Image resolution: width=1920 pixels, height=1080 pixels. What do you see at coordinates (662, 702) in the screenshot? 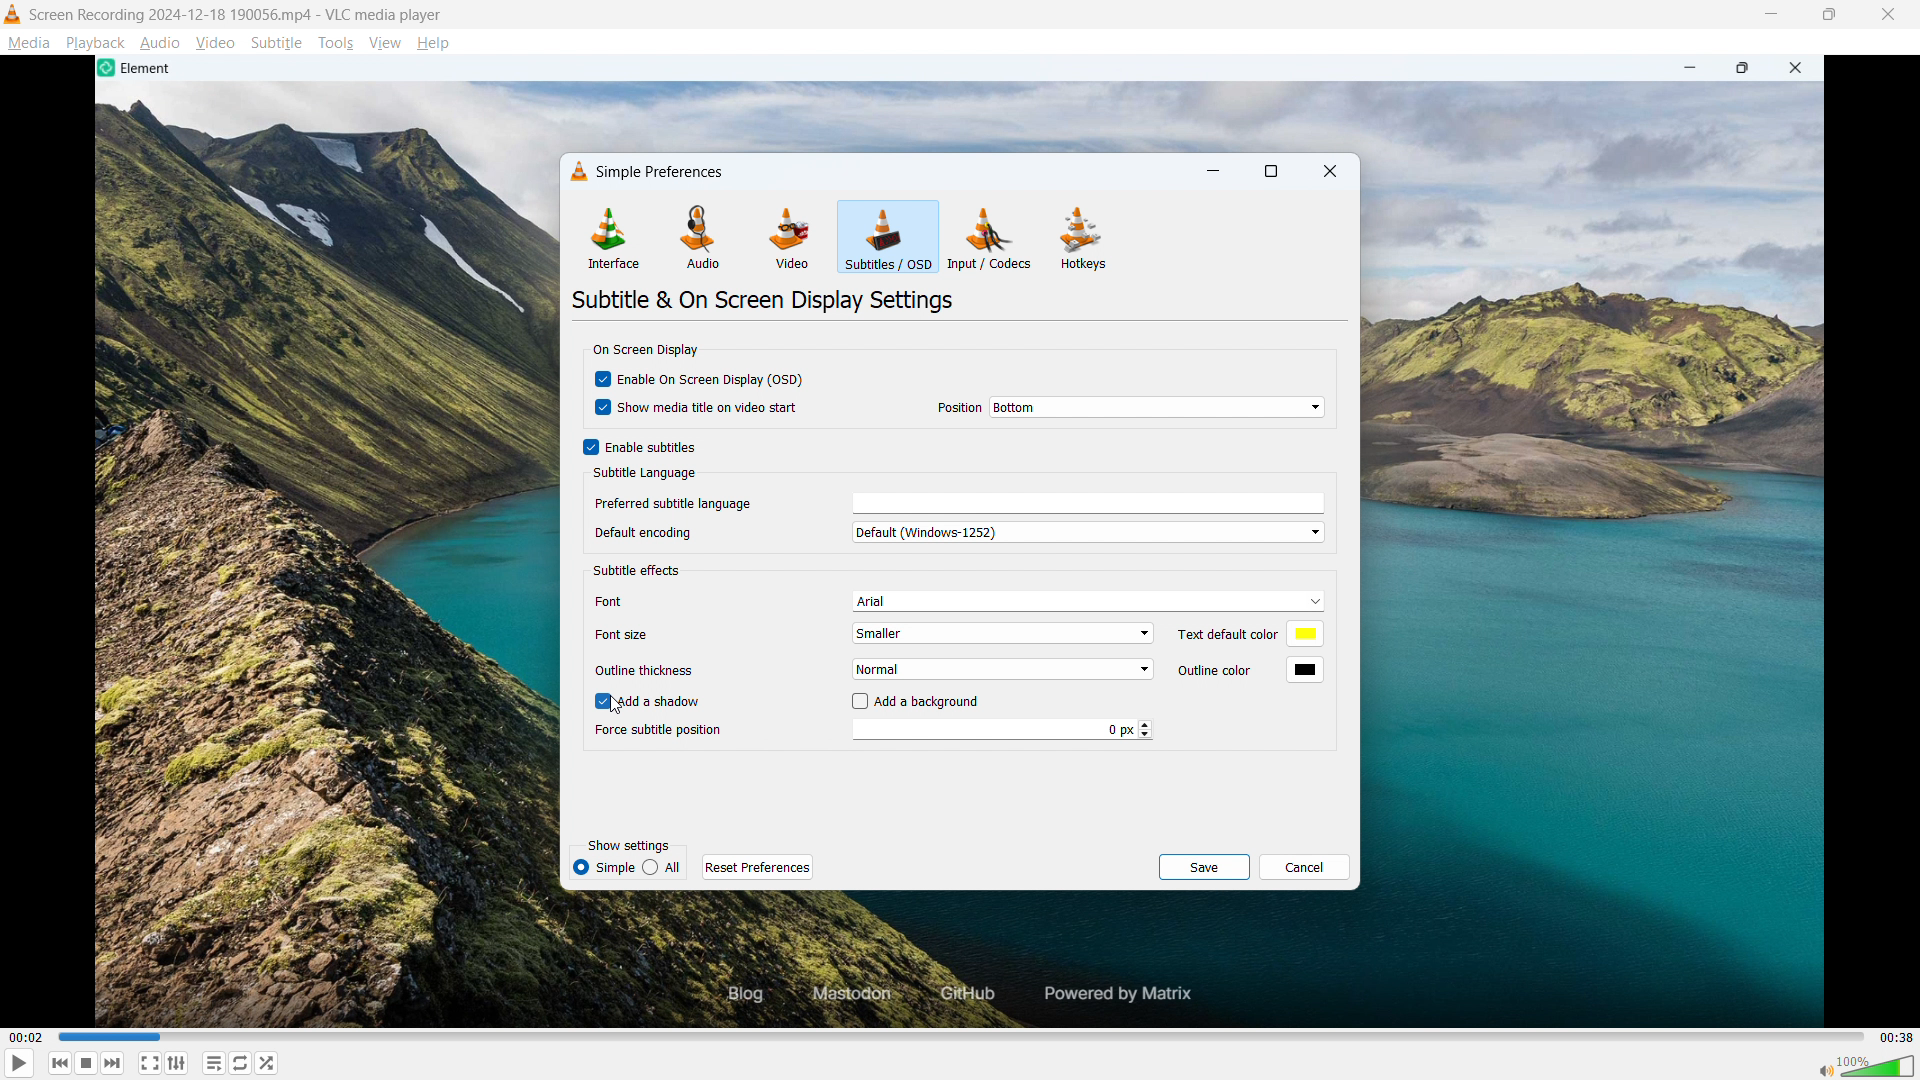
I see `Add shadow ` at bounding box center [662, 702].